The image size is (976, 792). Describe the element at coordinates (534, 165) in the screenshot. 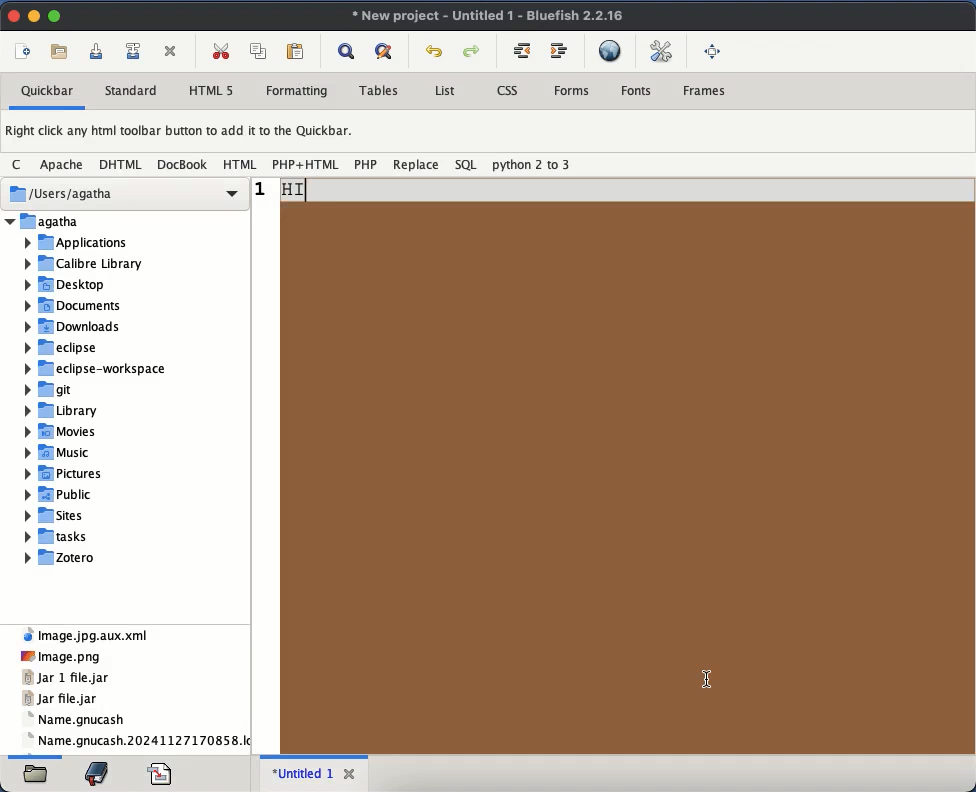

I see `python 2 to 3` at that location.